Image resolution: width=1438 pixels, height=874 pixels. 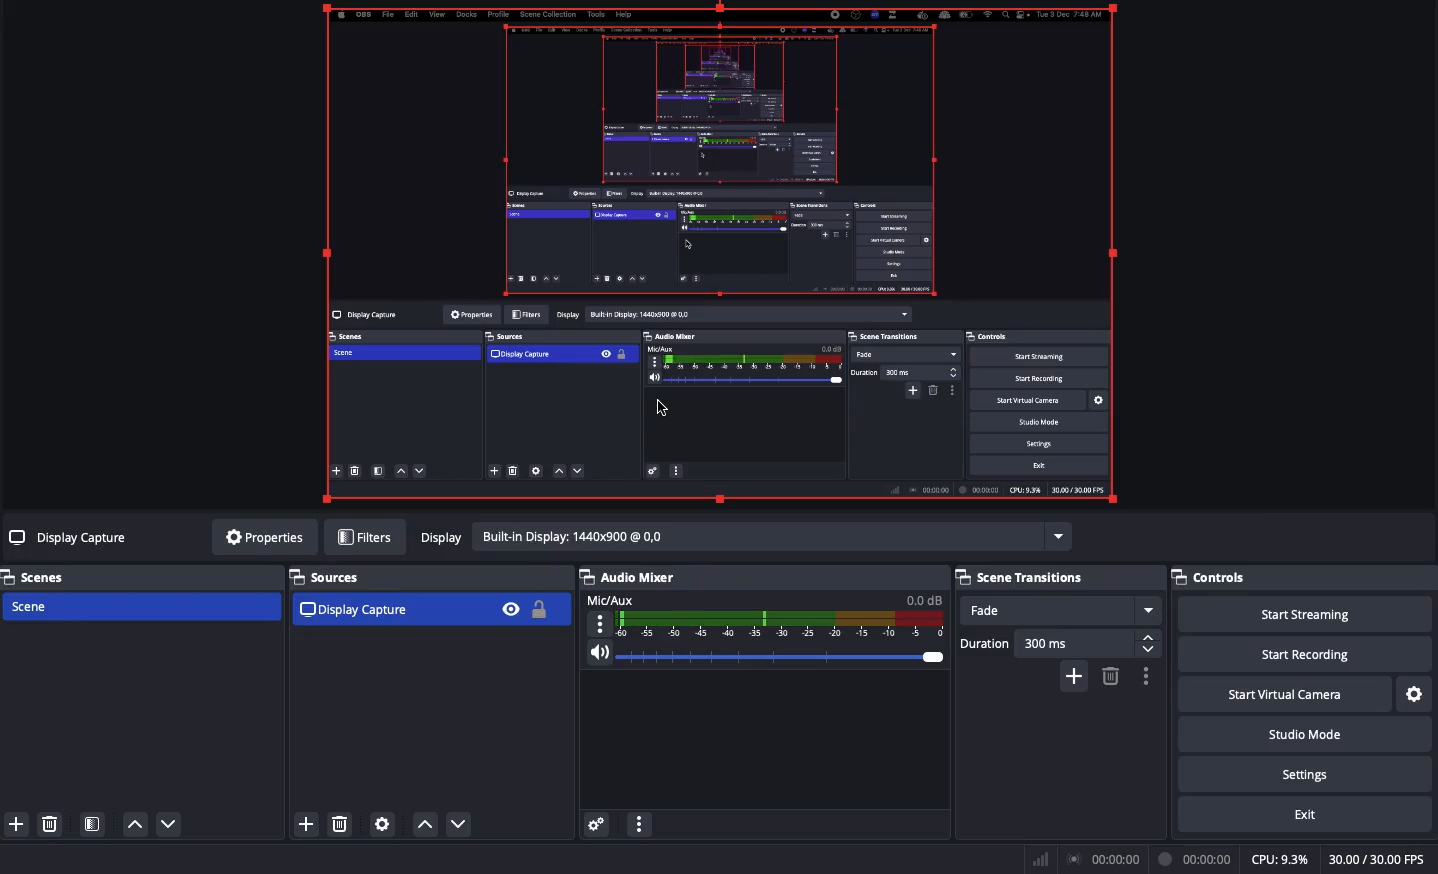 I want to click on Scene, so click(x=143, y=606).